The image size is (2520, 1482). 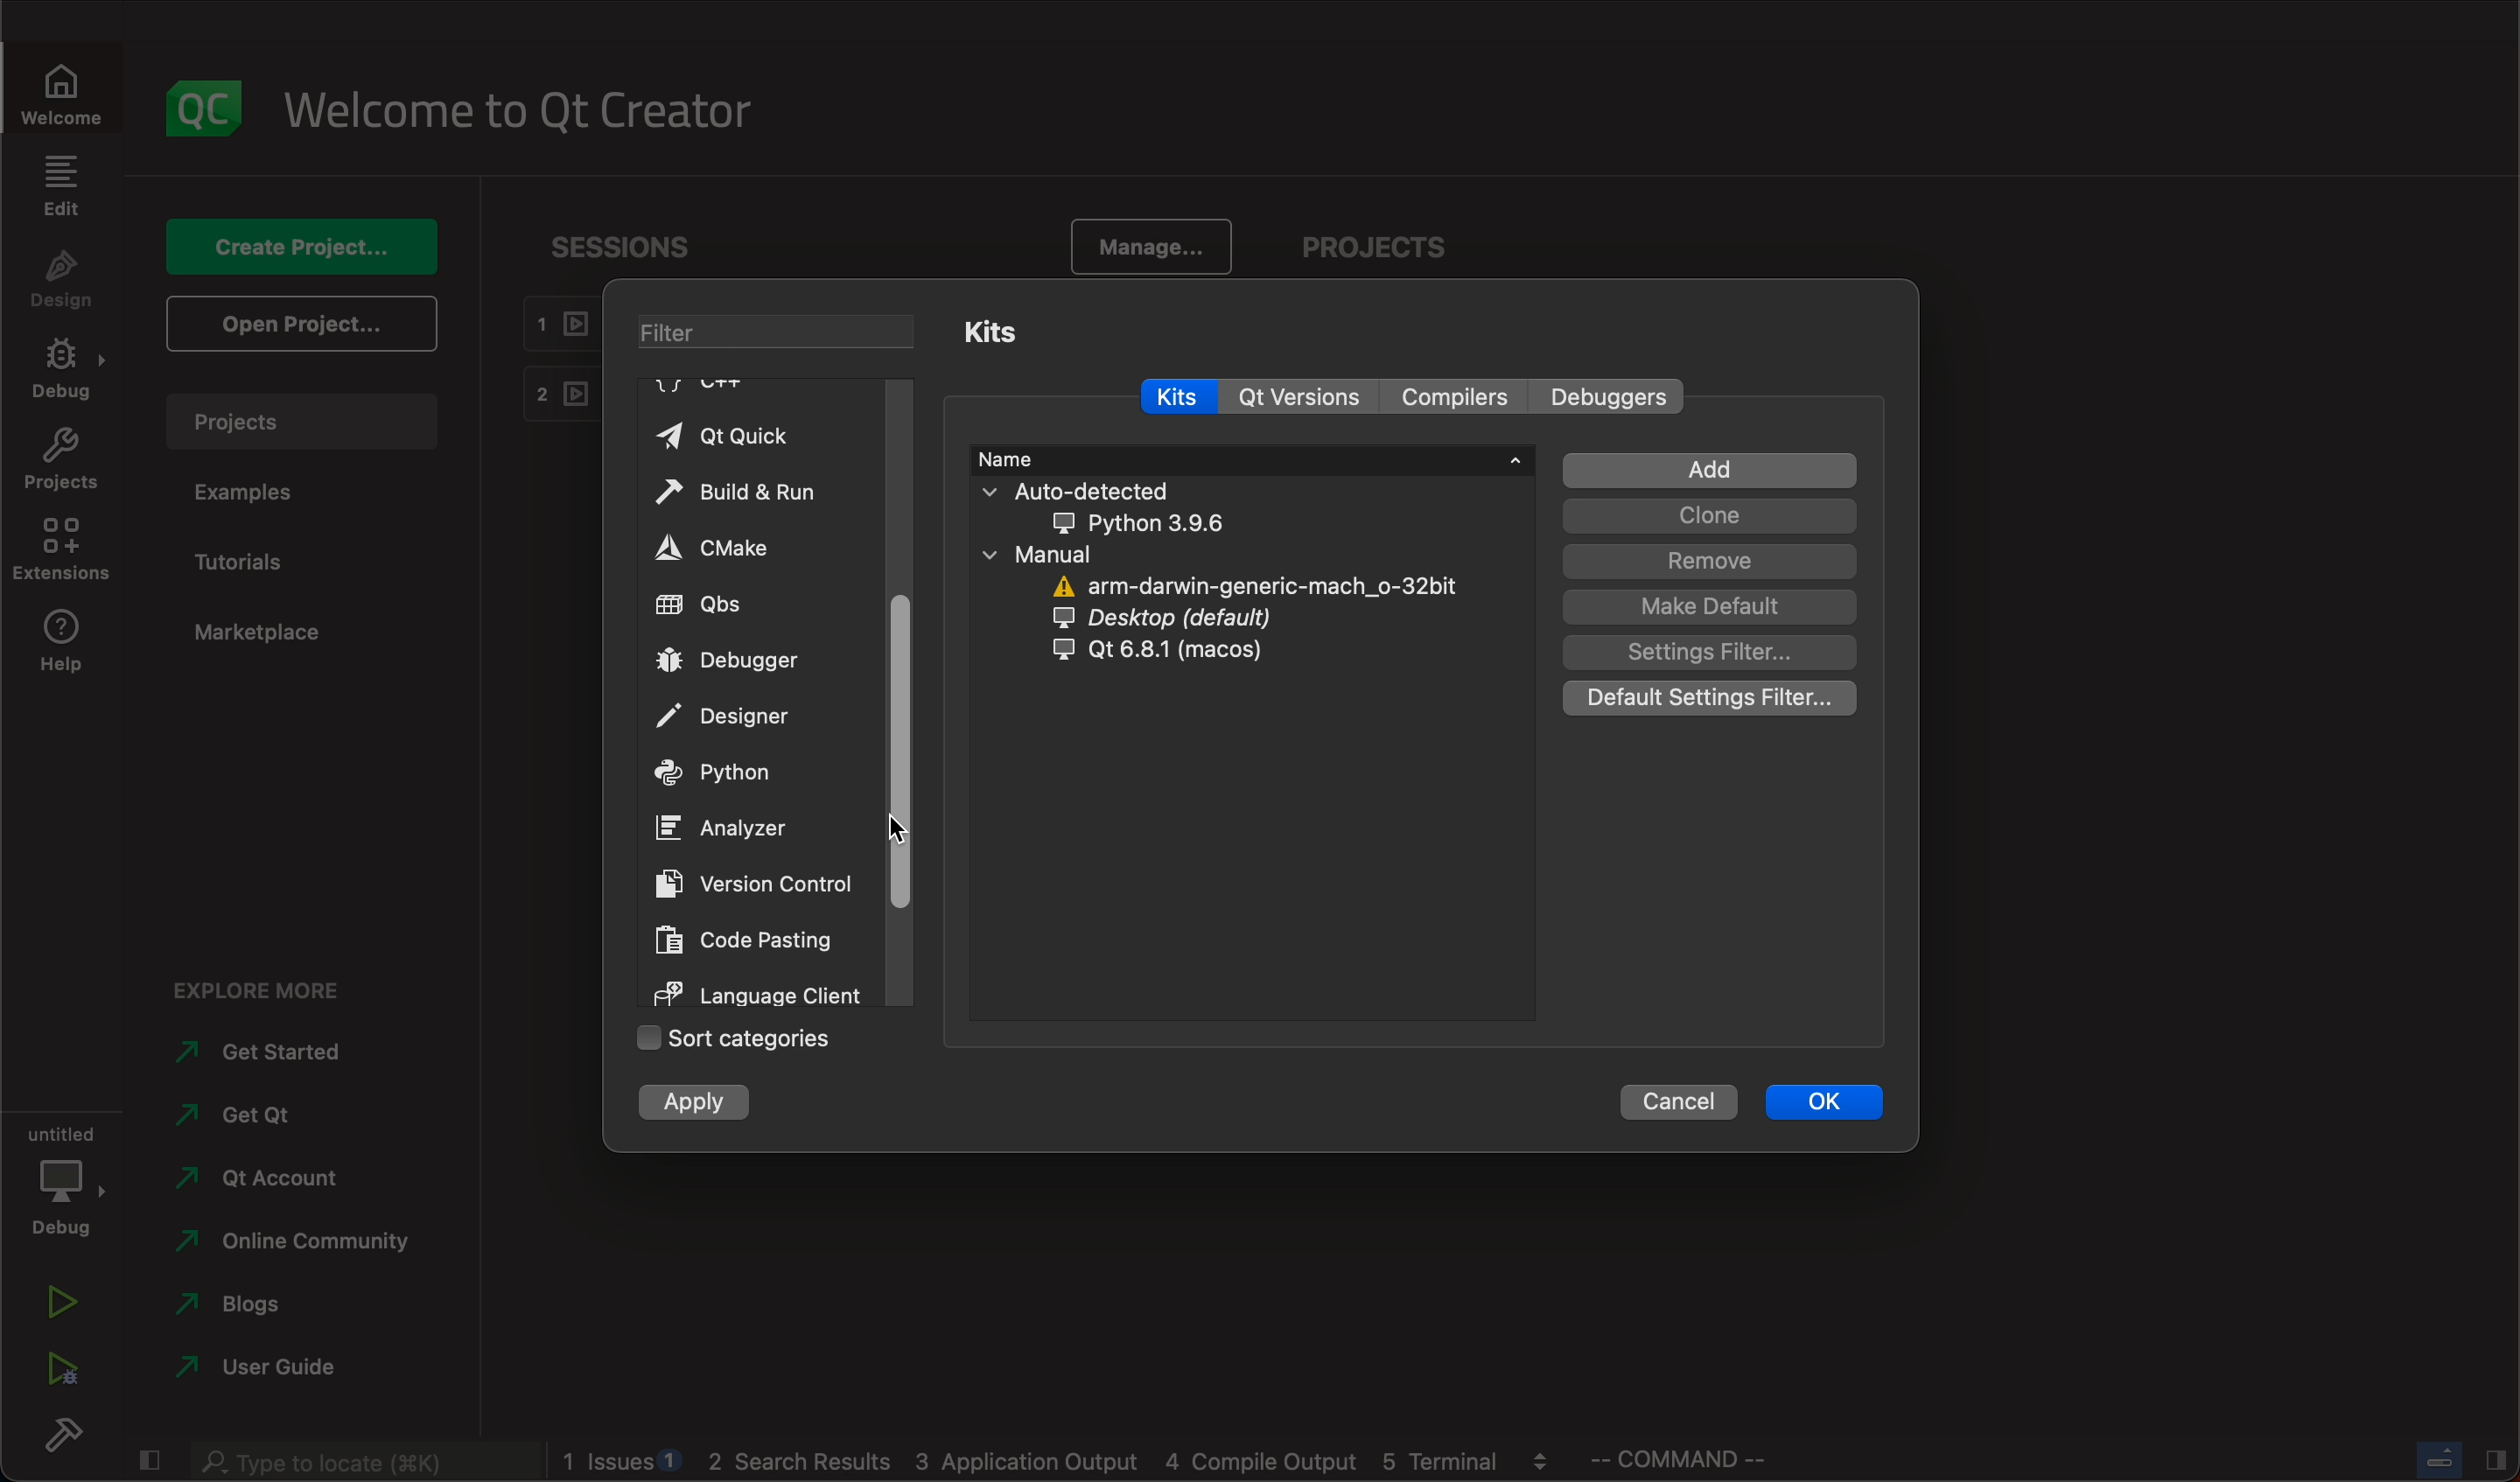 What do you see at coordinates (63, 371) in the screenshot?
I see `debug` at bounding box center [63, 371].